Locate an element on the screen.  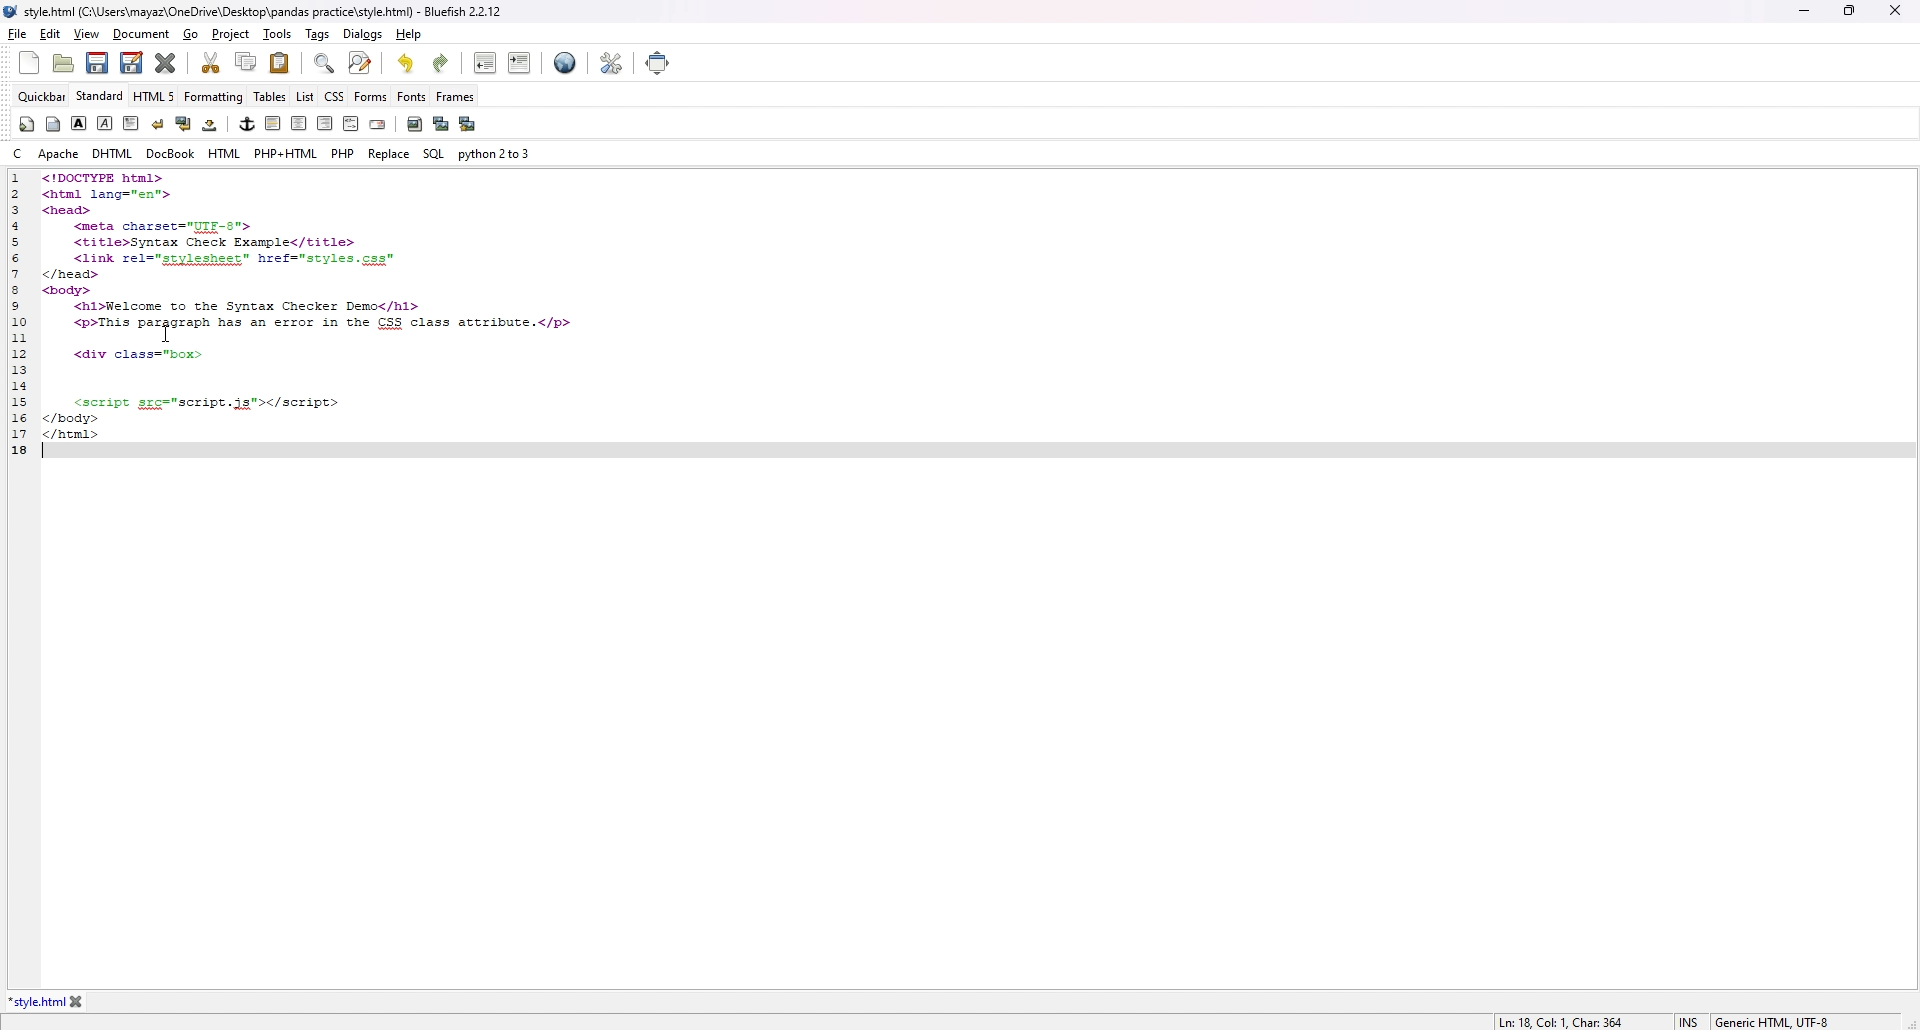
php is located at coordinates (344, 153).